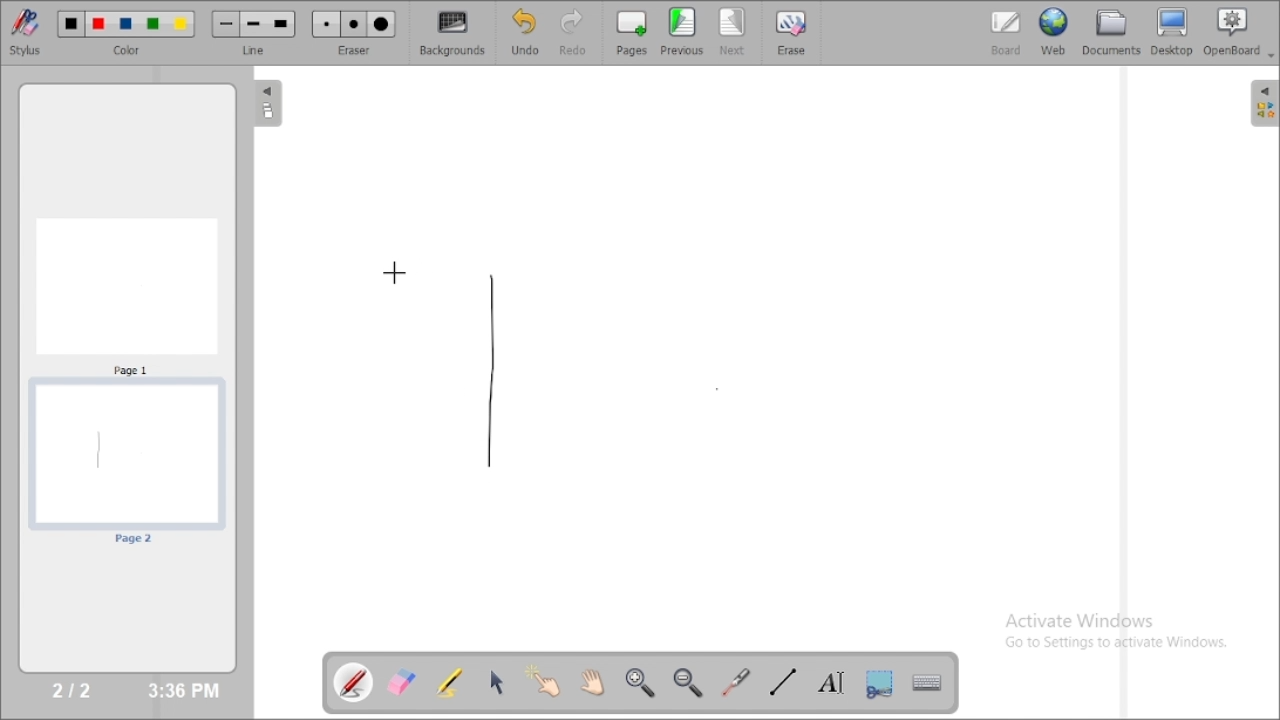 The height and width of the screenshot is (720, 1280). Describe the element at coordinates (99, 25) in the screenshot. I see `Color 2` at that location.